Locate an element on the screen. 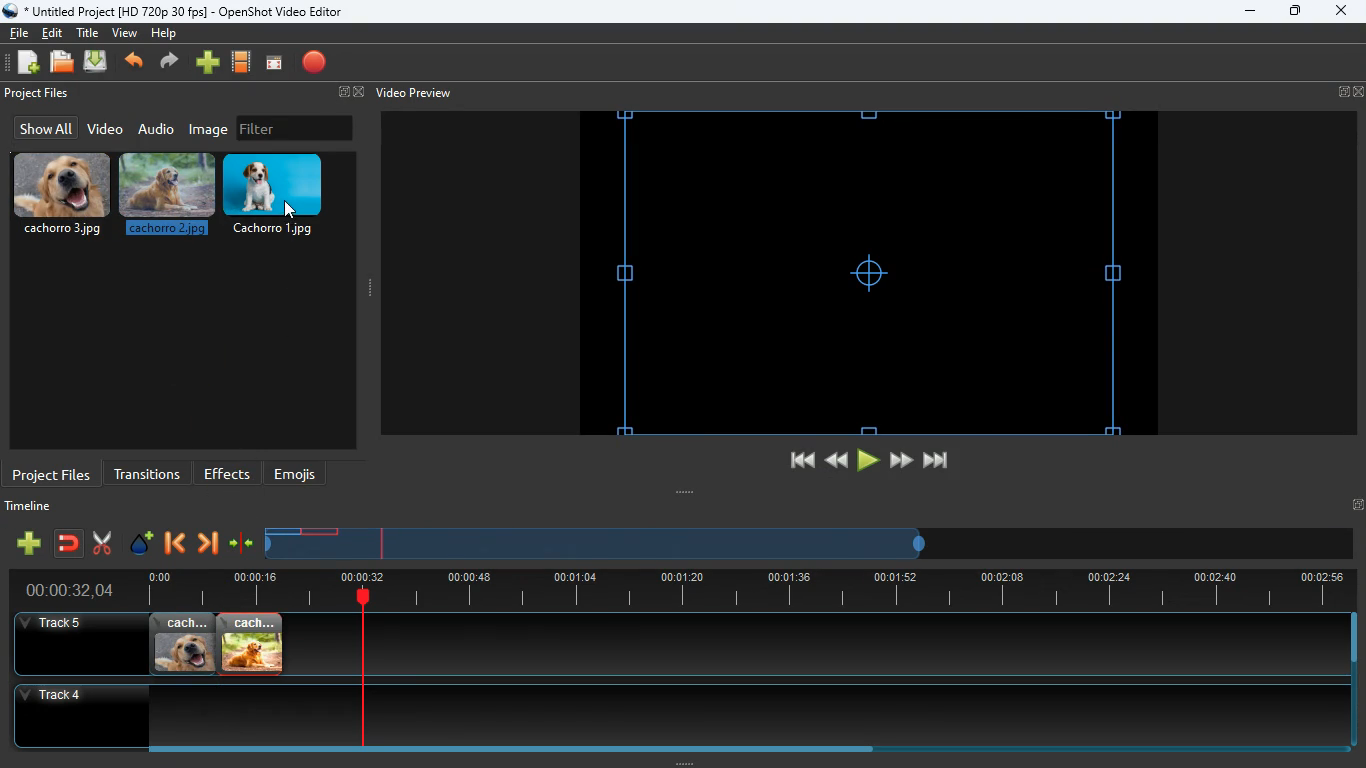  audio is located at coordinates (157, 128).